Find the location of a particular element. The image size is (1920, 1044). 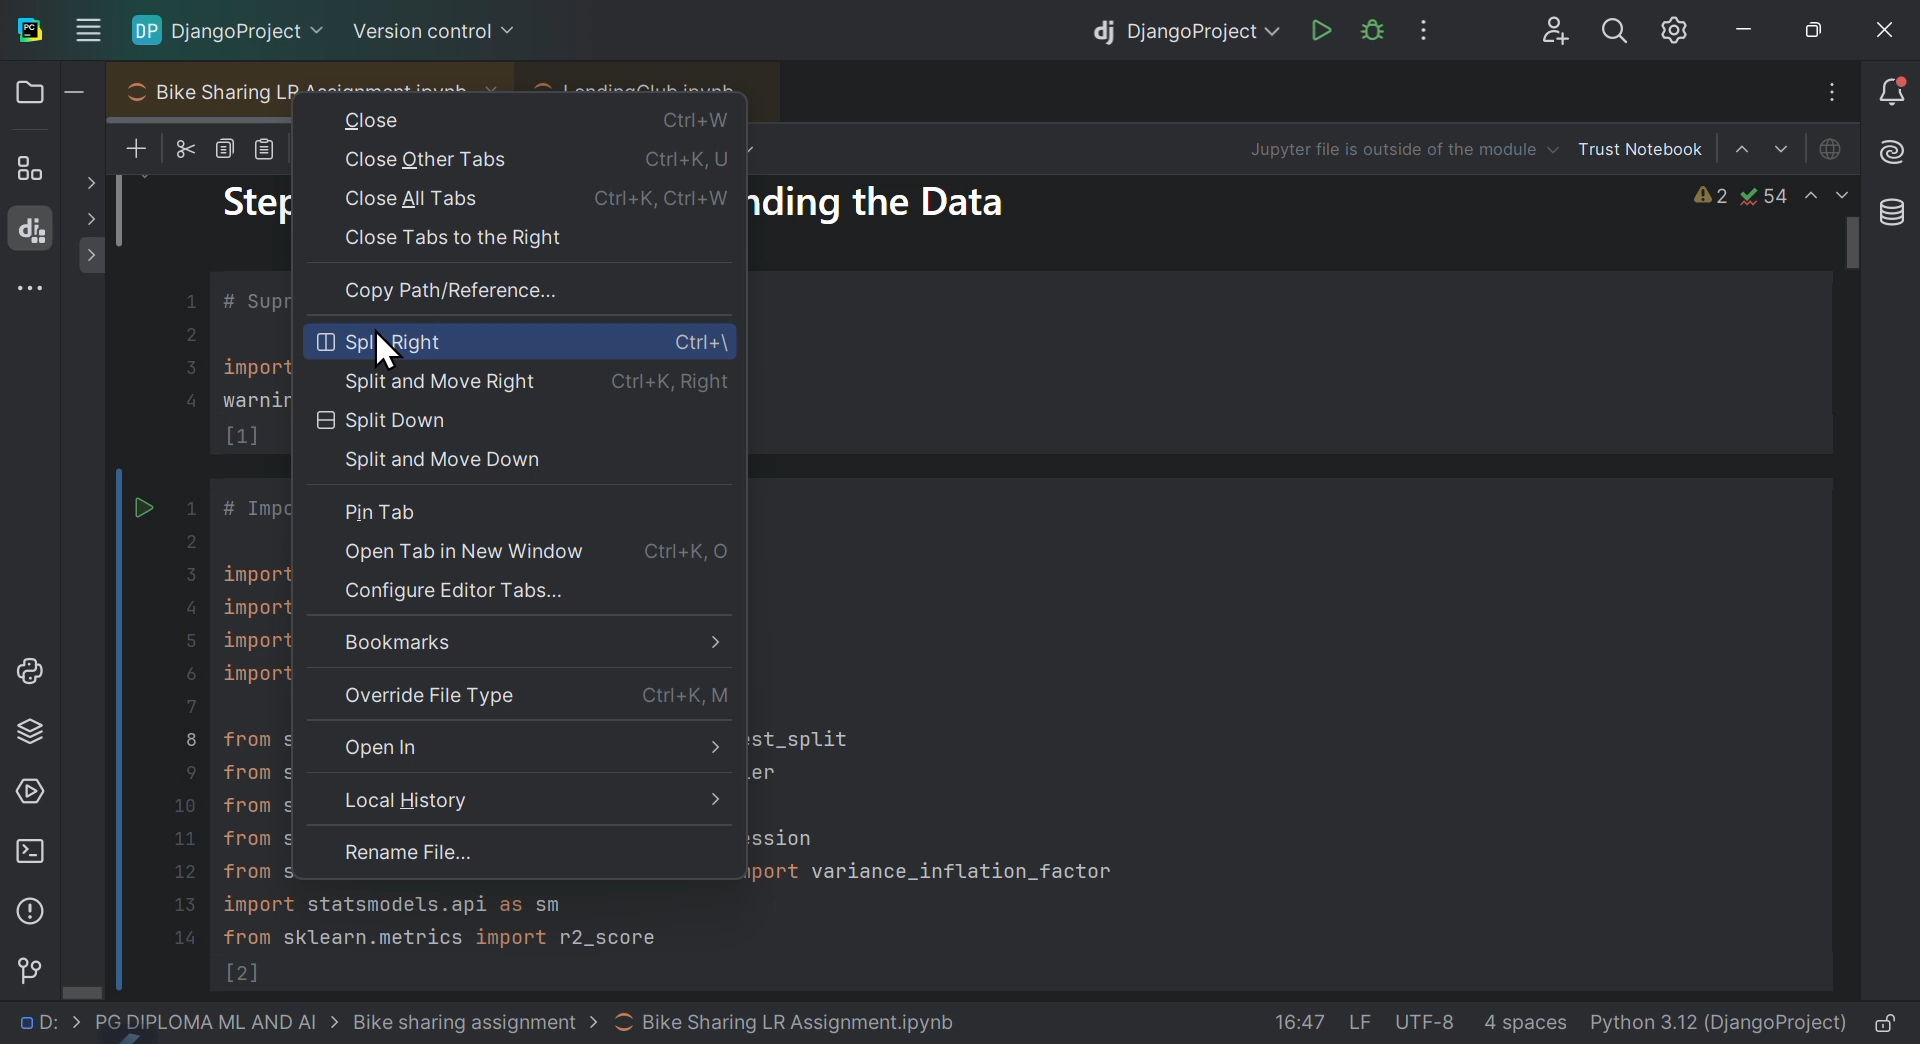

Python lab is located at coordinates (38, 661).